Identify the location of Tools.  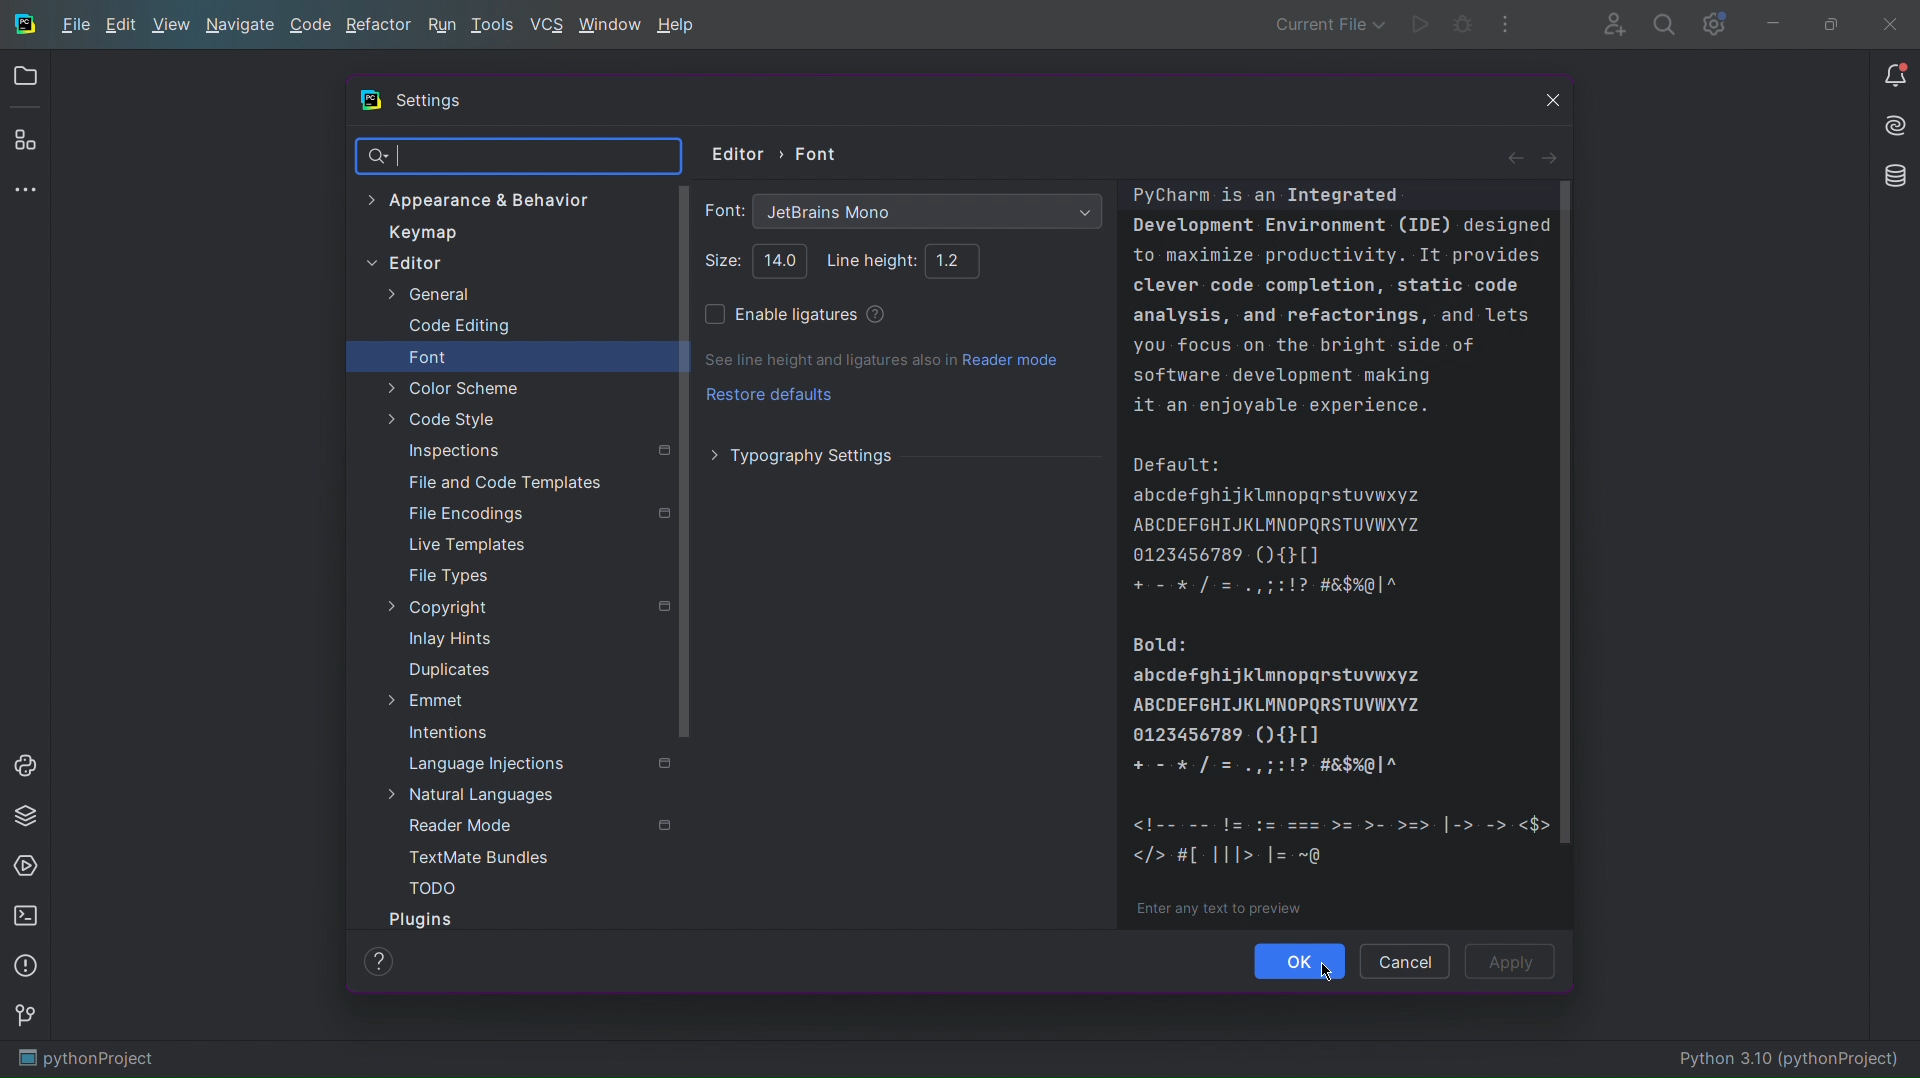
(491, 26).